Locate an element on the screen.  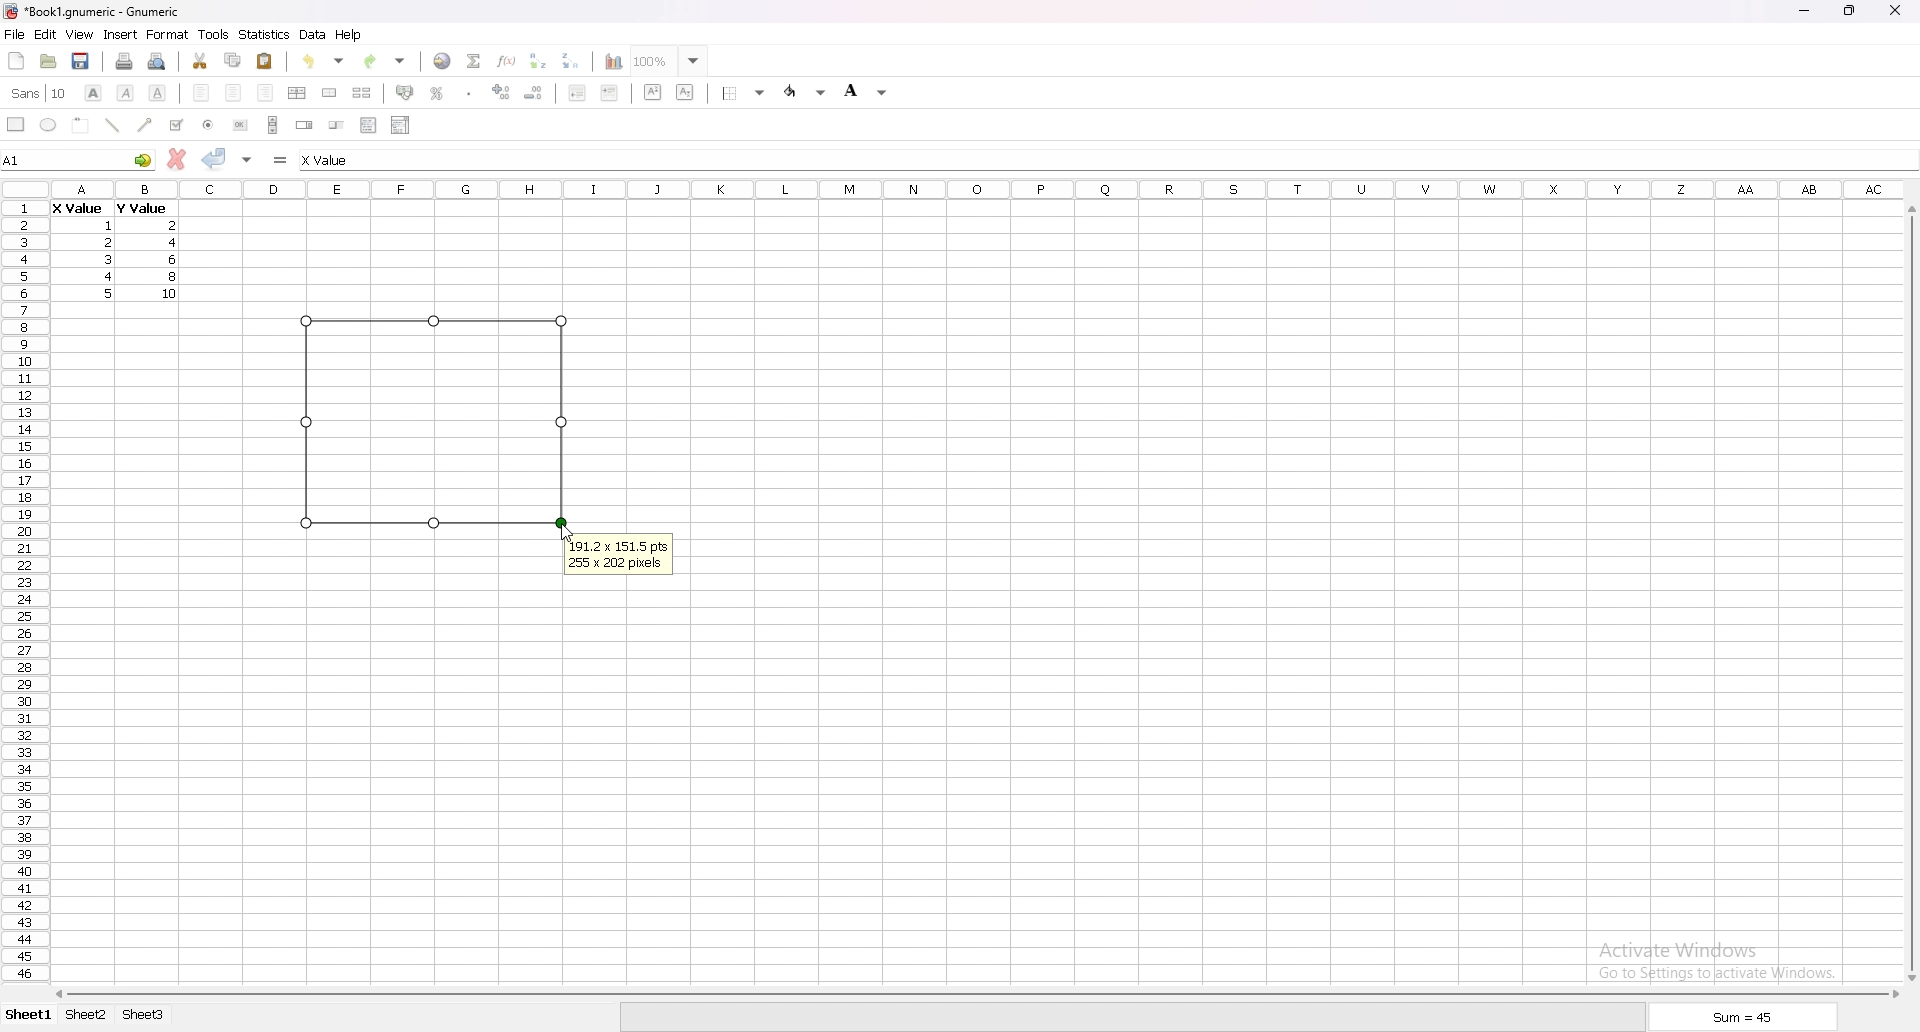
copy is located at coordinates (233, 60).